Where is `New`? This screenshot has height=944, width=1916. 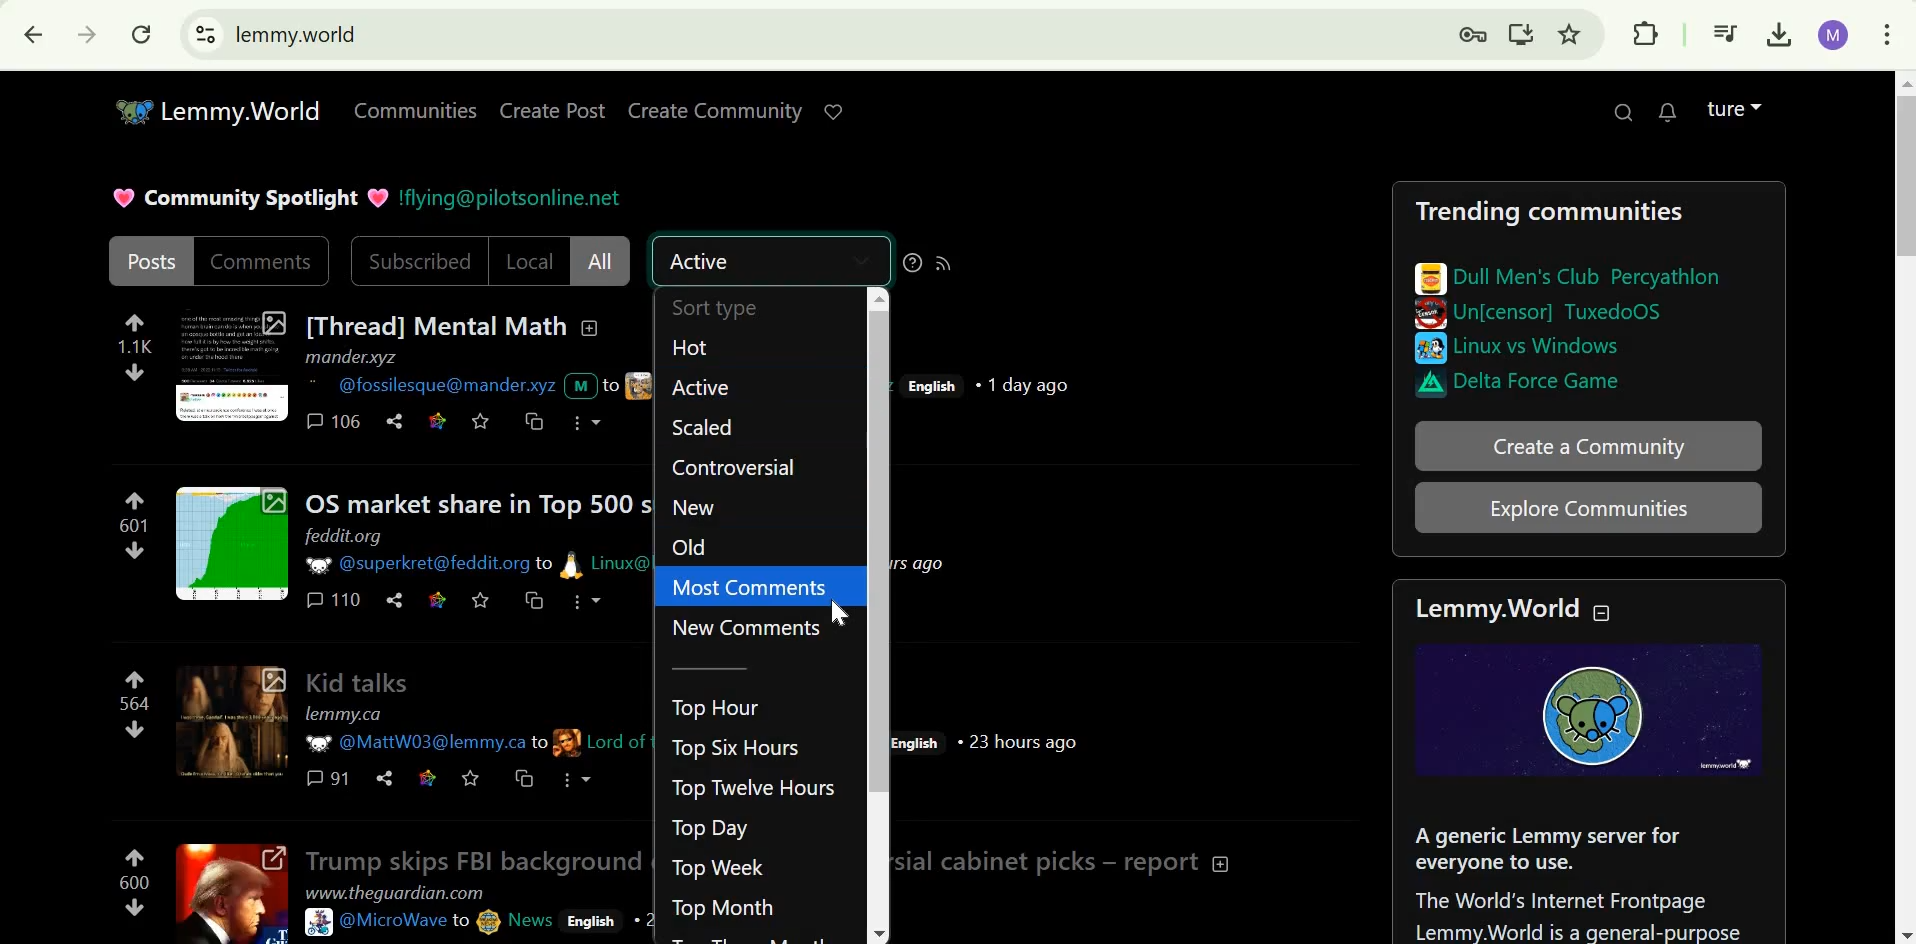
New is located at coordinates (699, 509).